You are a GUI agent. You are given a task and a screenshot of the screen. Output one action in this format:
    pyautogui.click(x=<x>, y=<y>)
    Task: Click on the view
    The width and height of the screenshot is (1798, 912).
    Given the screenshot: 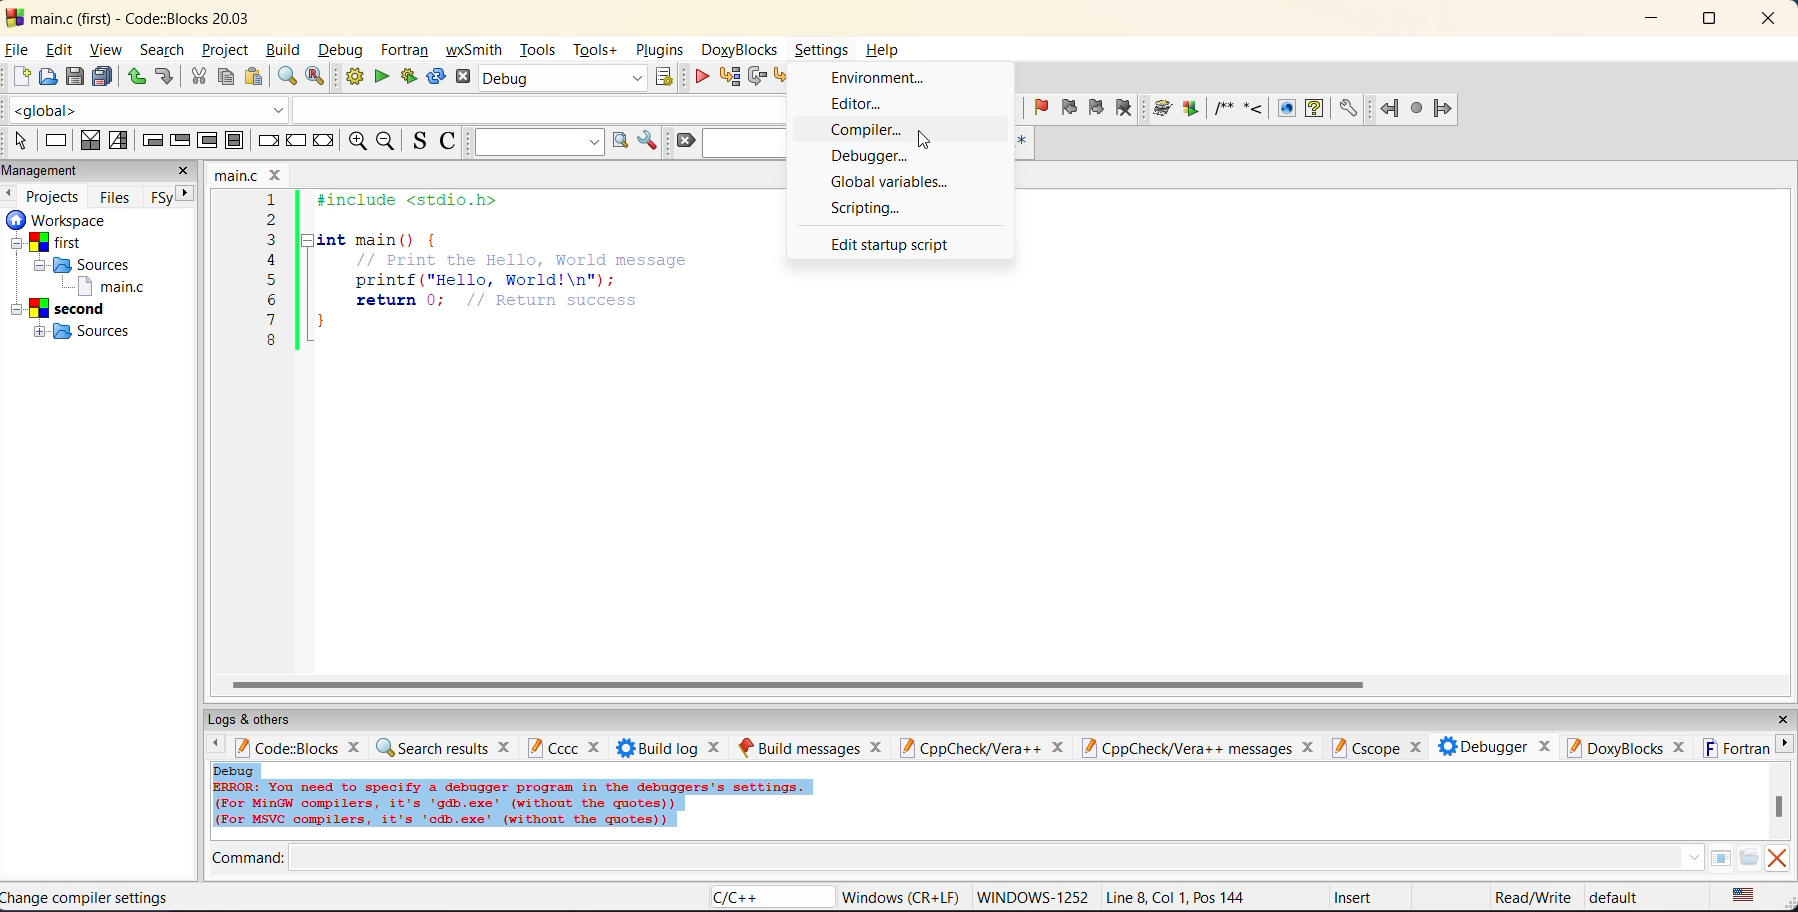 What is the action you would take?
    pyautogui.click(x=107, y=49)
    